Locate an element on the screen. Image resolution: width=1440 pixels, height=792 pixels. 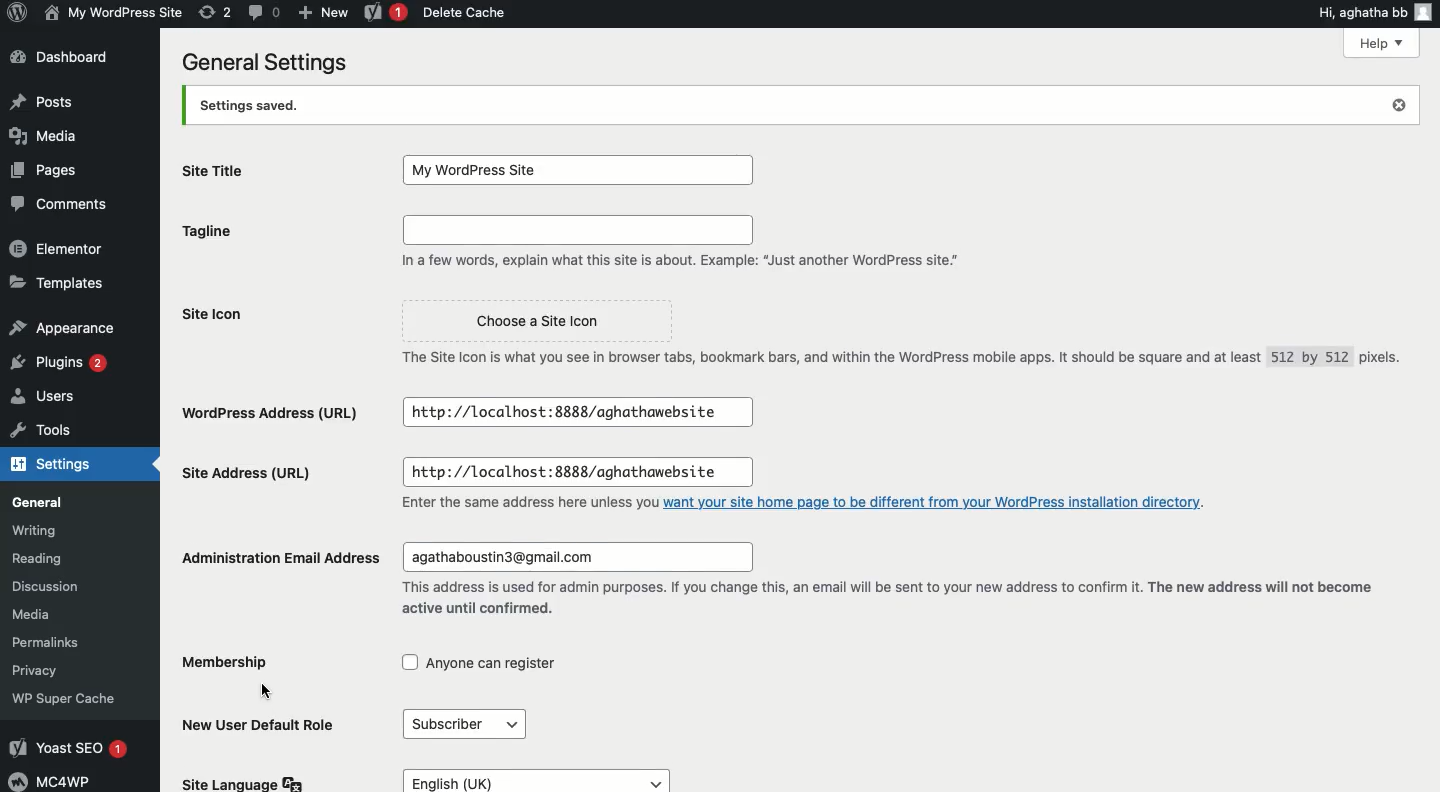
Elementor is located at coordinates (60, 247).